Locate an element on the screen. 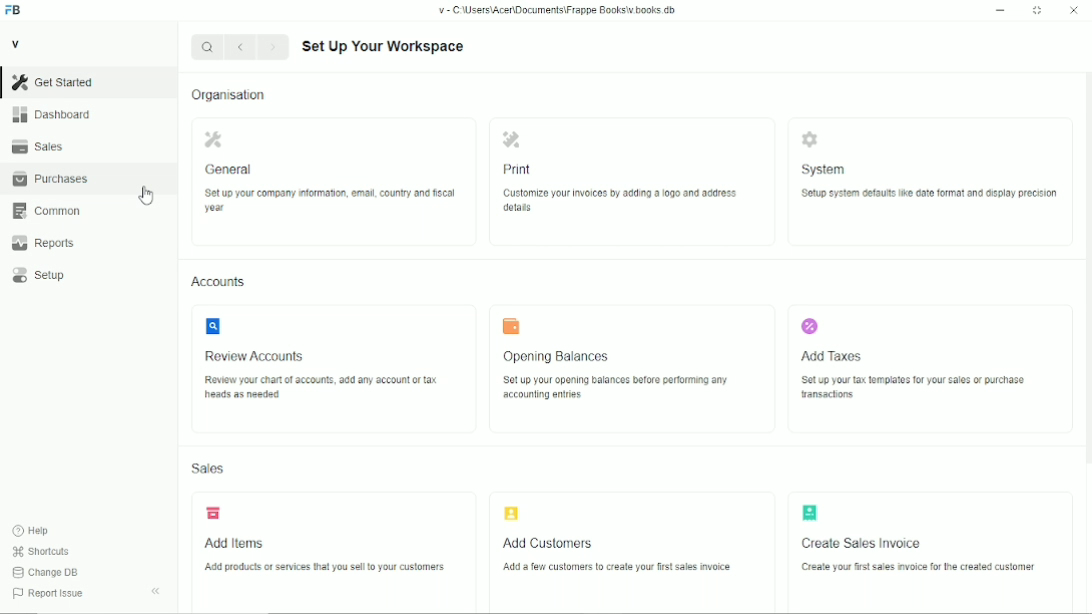 Image resolution: width=1092 pixels, height=614 pixels. Dashboard is located at coordinates (54, 115).